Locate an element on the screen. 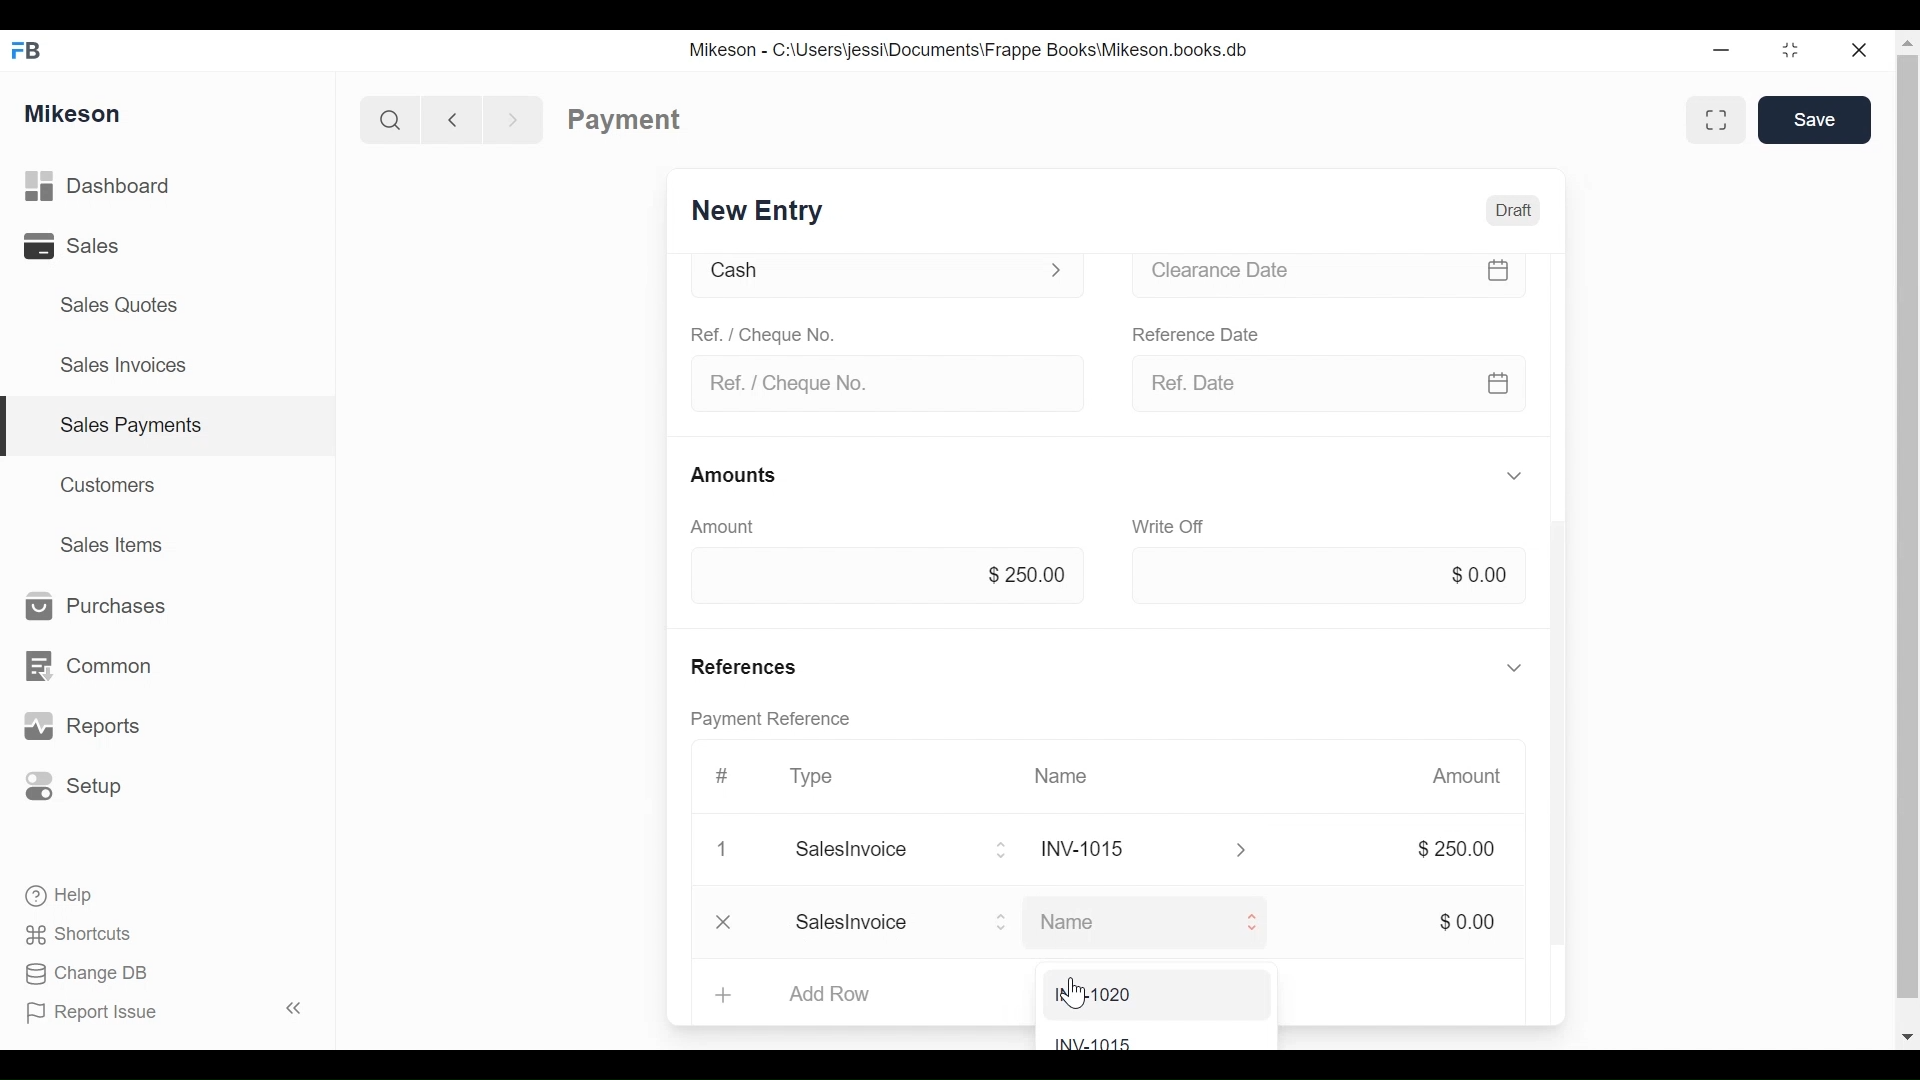 This screenshot has height=1080, width=1920. Sales payments is located at coordinates (135, 424).